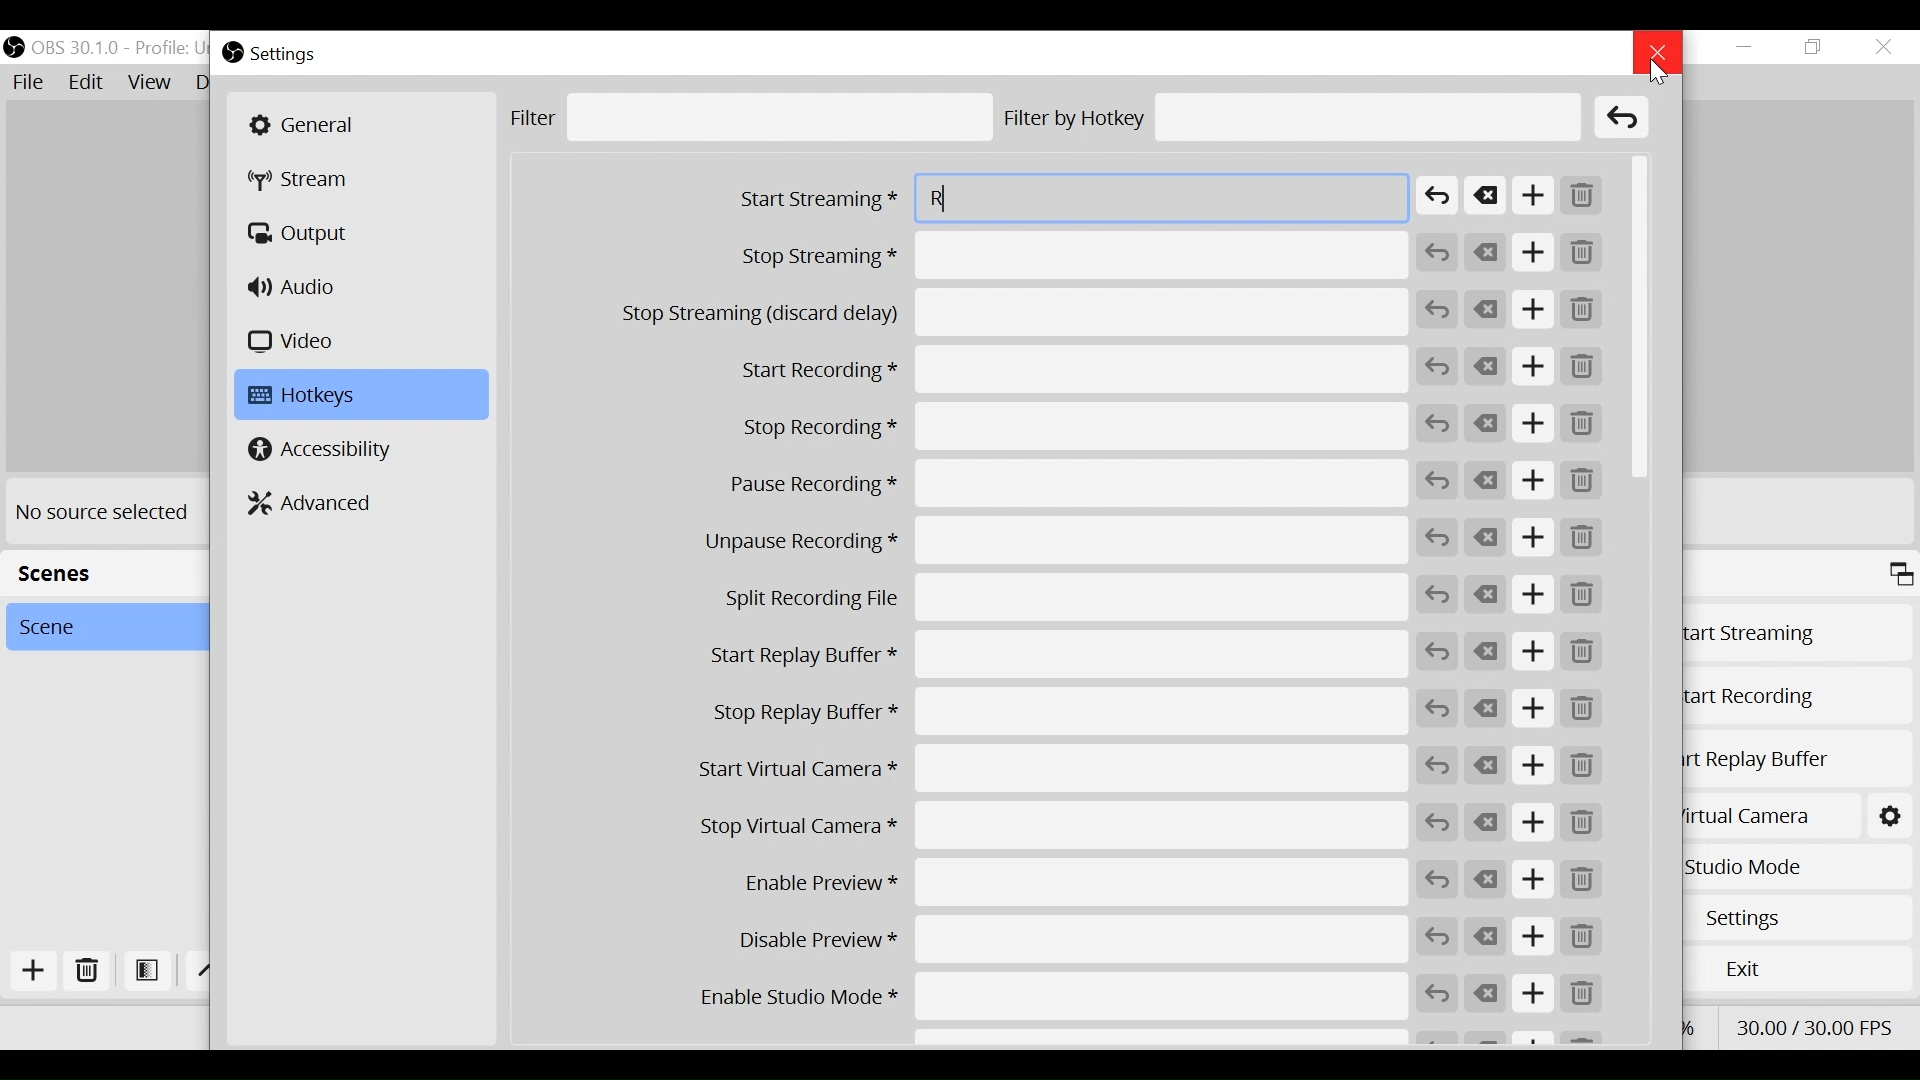  Describe the element at coordinates (1052, 542) in the screenshot. I see `Unpause Recording` at that location.